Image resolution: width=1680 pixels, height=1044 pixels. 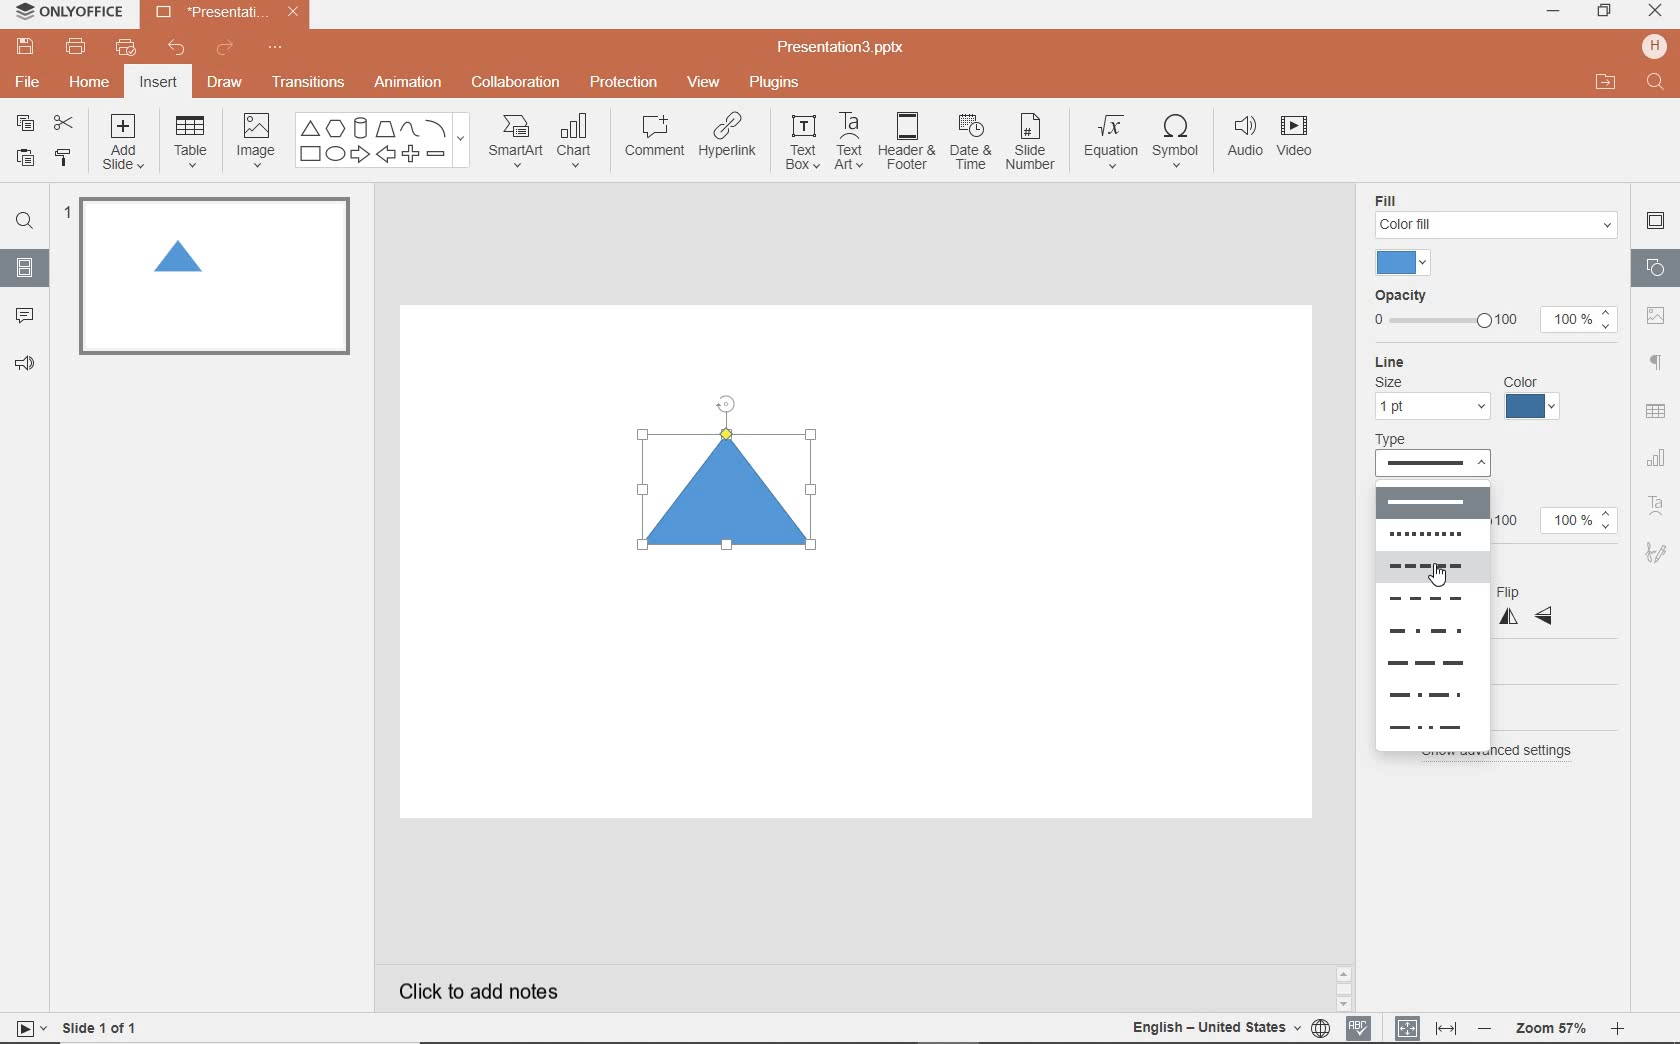 I want to click on CHART SETTINGS, so click(x=1657, y=456).